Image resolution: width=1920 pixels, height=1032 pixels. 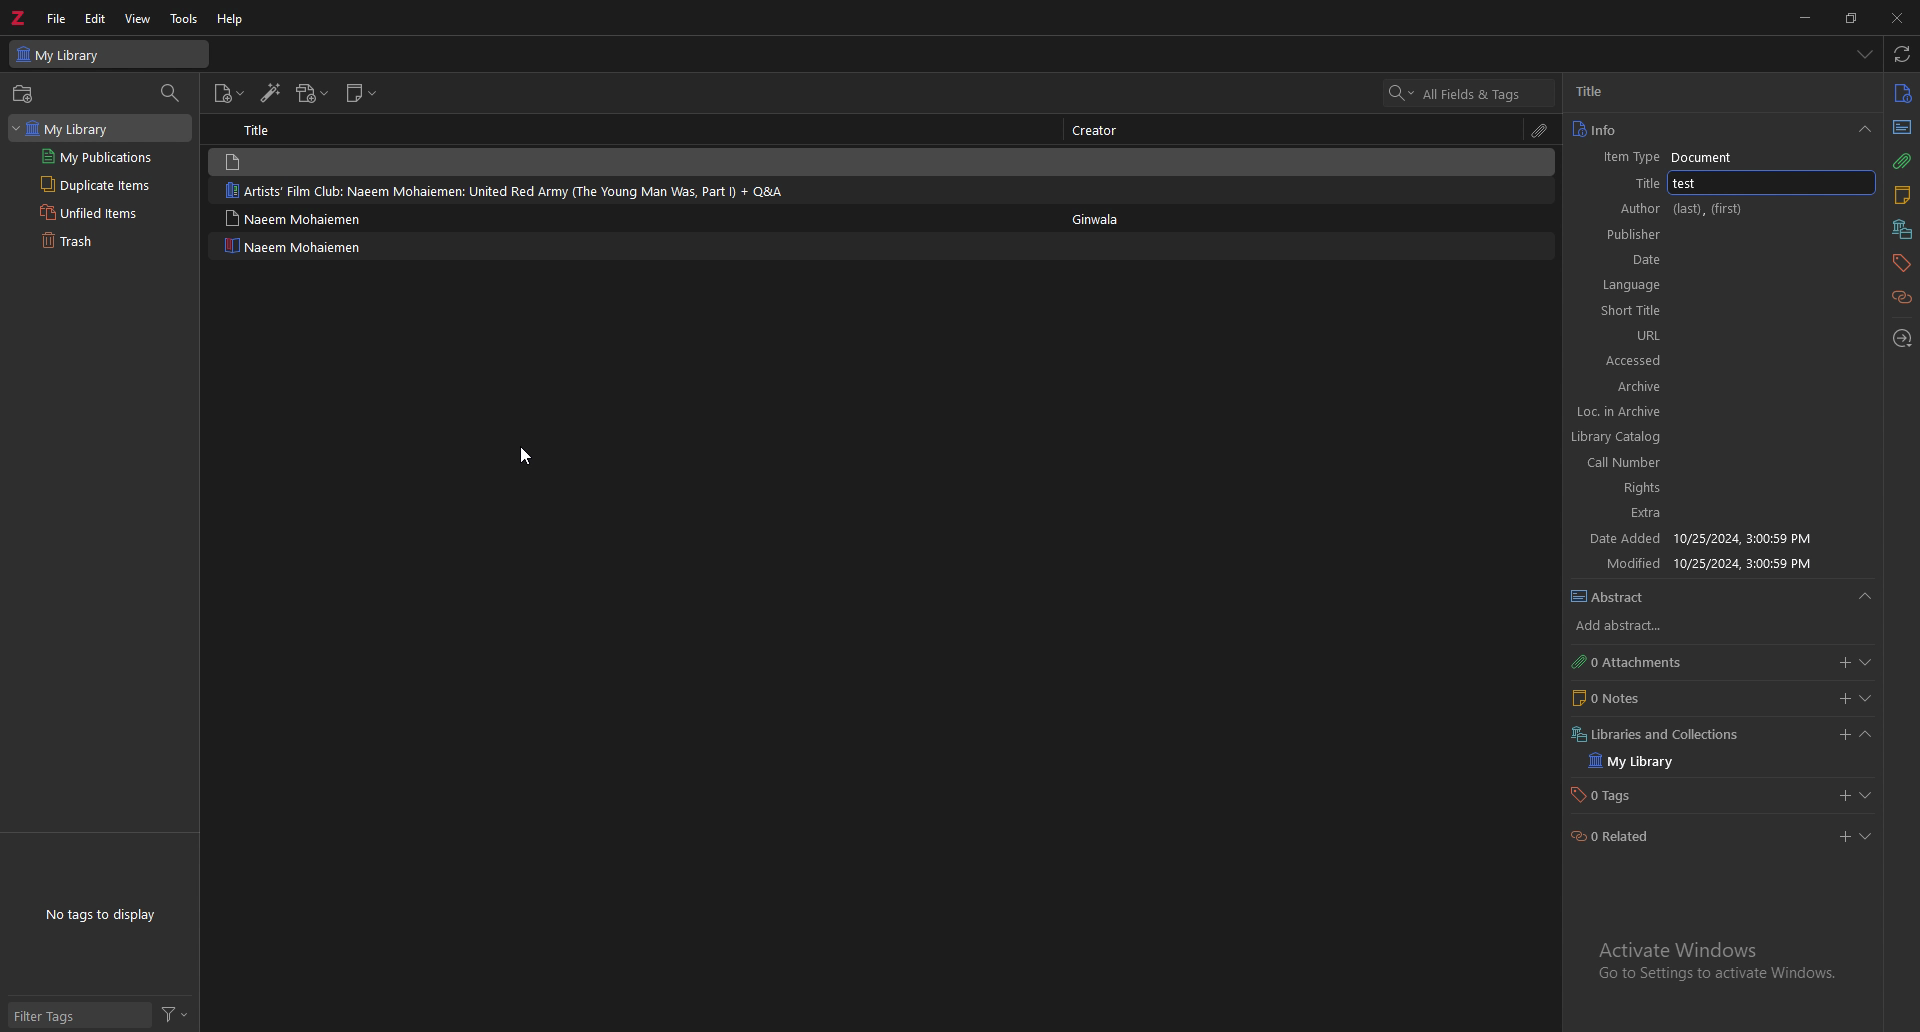 What do you see at coordinates (109, 54) in the screenshot?
I see `my library` at bounding box center [109, 54].